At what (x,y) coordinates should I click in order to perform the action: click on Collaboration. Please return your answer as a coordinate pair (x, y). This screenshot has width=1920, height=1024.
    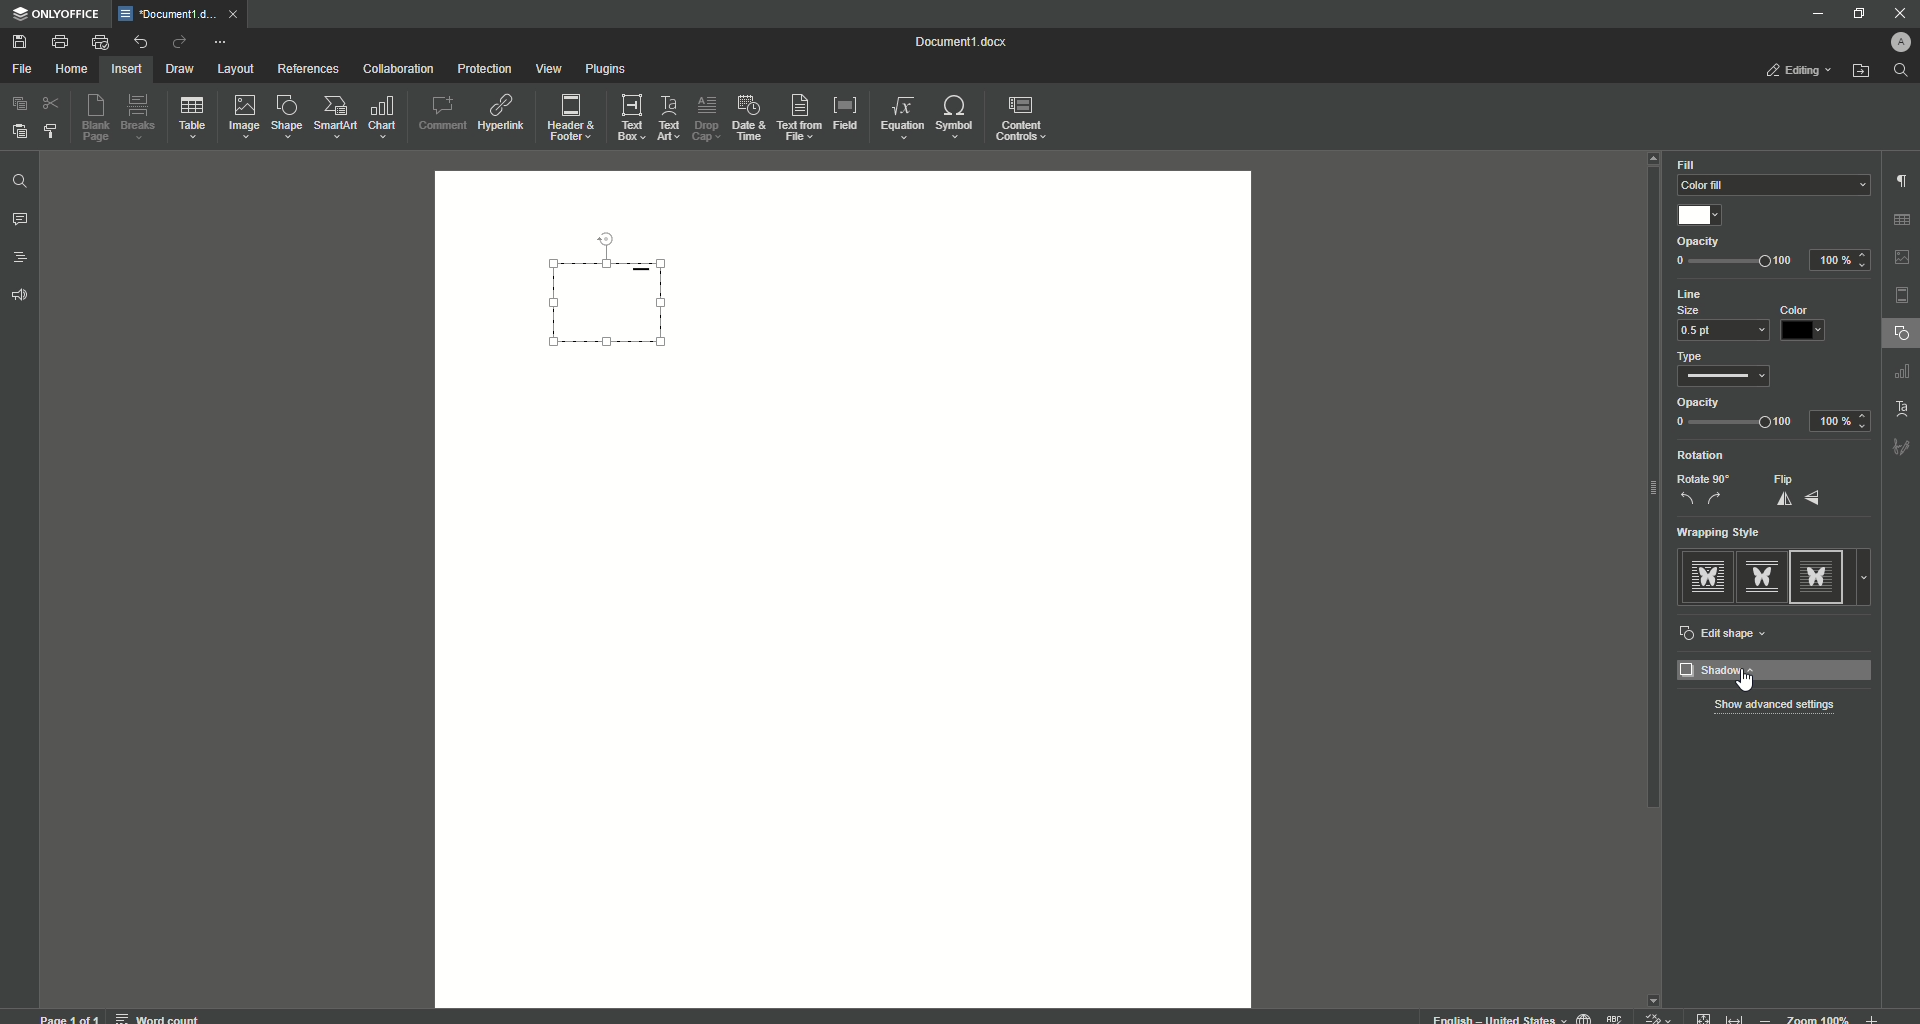
    Looking at the image, I should click on (398, 71).